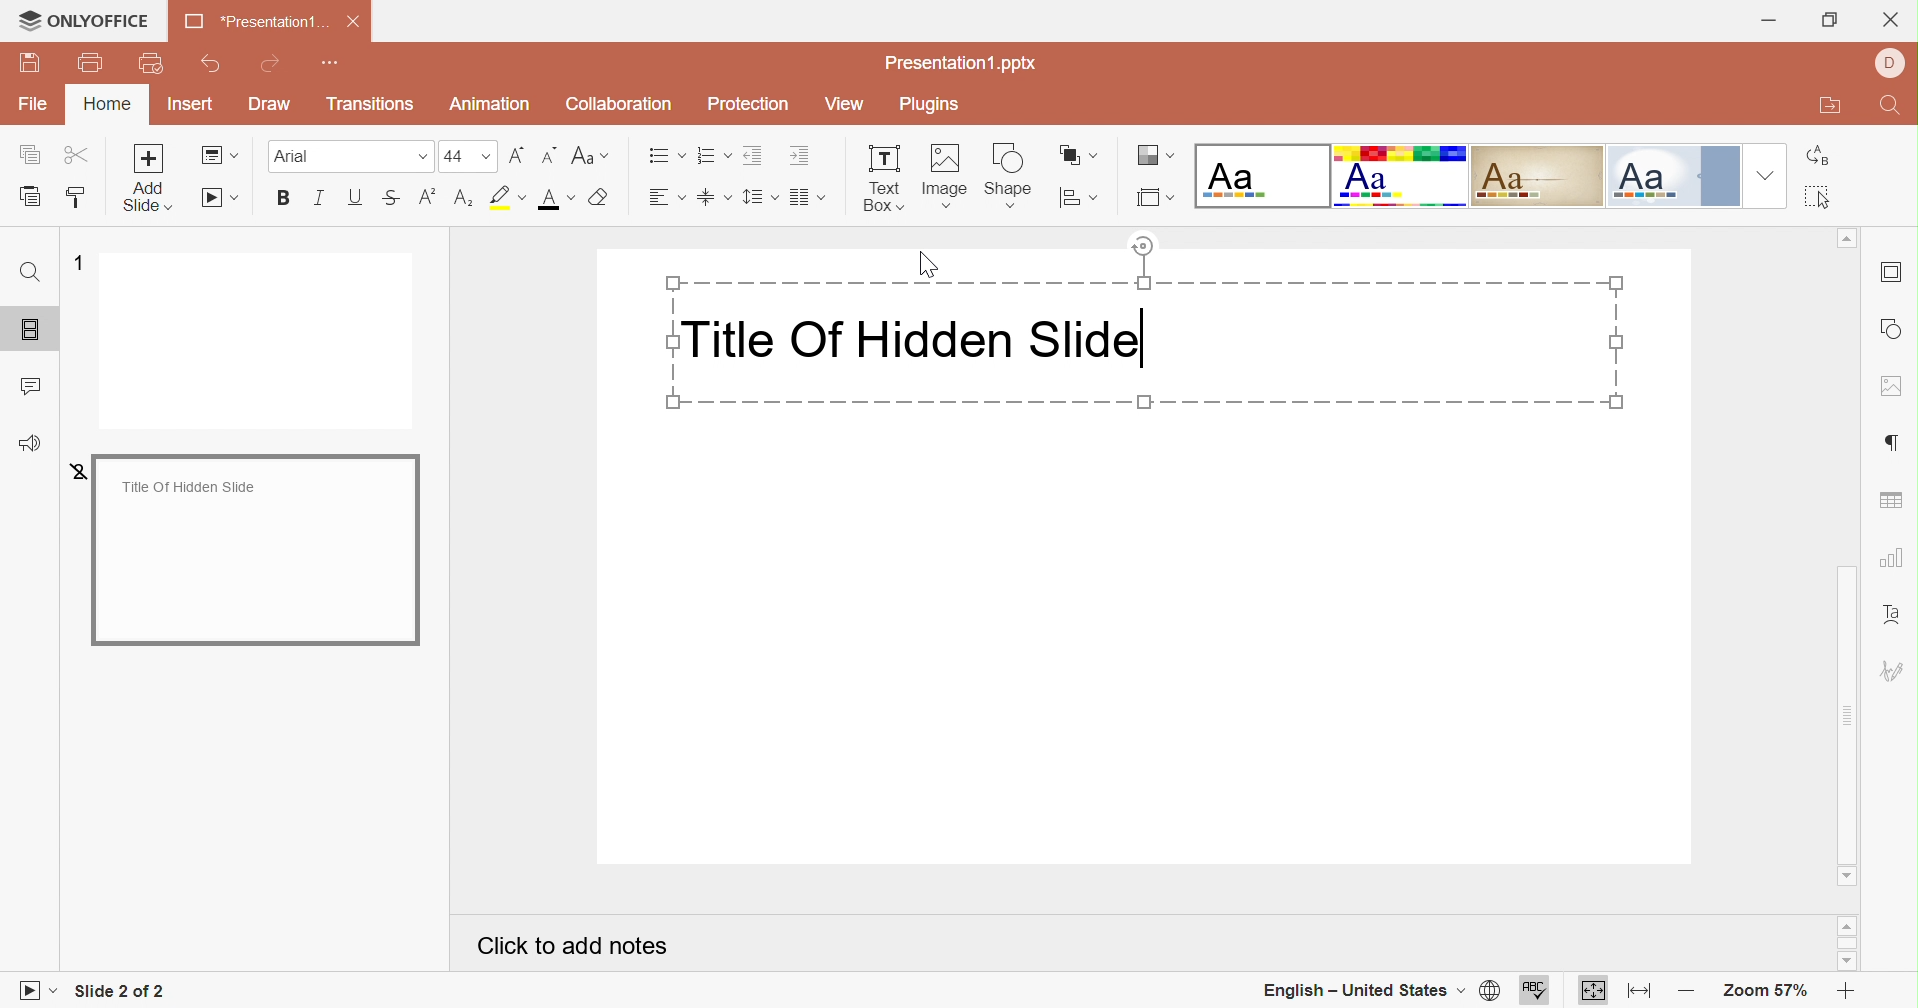  I want to click on Scroll down, so click(1846, 960).